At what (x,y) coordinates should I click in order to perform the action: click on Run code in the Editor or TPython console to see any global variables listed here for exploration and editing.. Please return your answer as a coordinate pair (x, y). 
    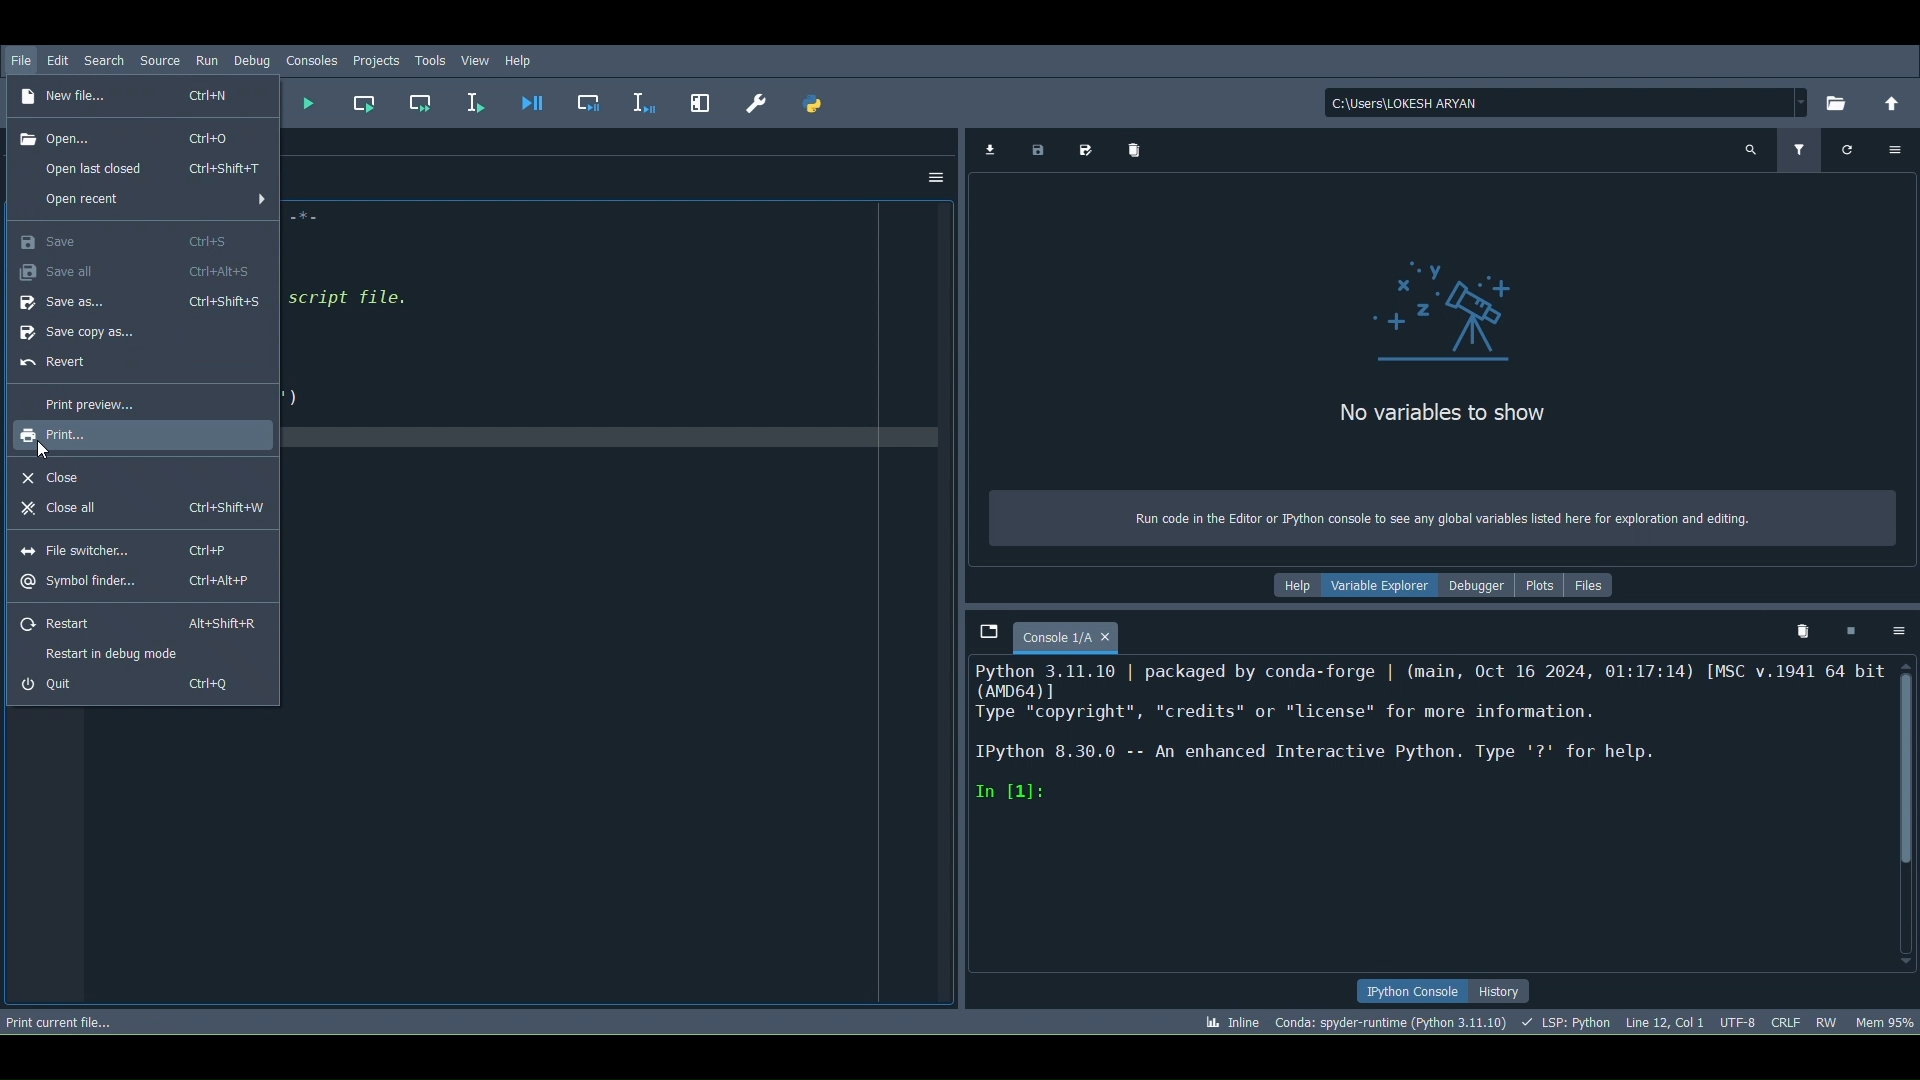
    Looking at the image, I should click on (1426, 515).